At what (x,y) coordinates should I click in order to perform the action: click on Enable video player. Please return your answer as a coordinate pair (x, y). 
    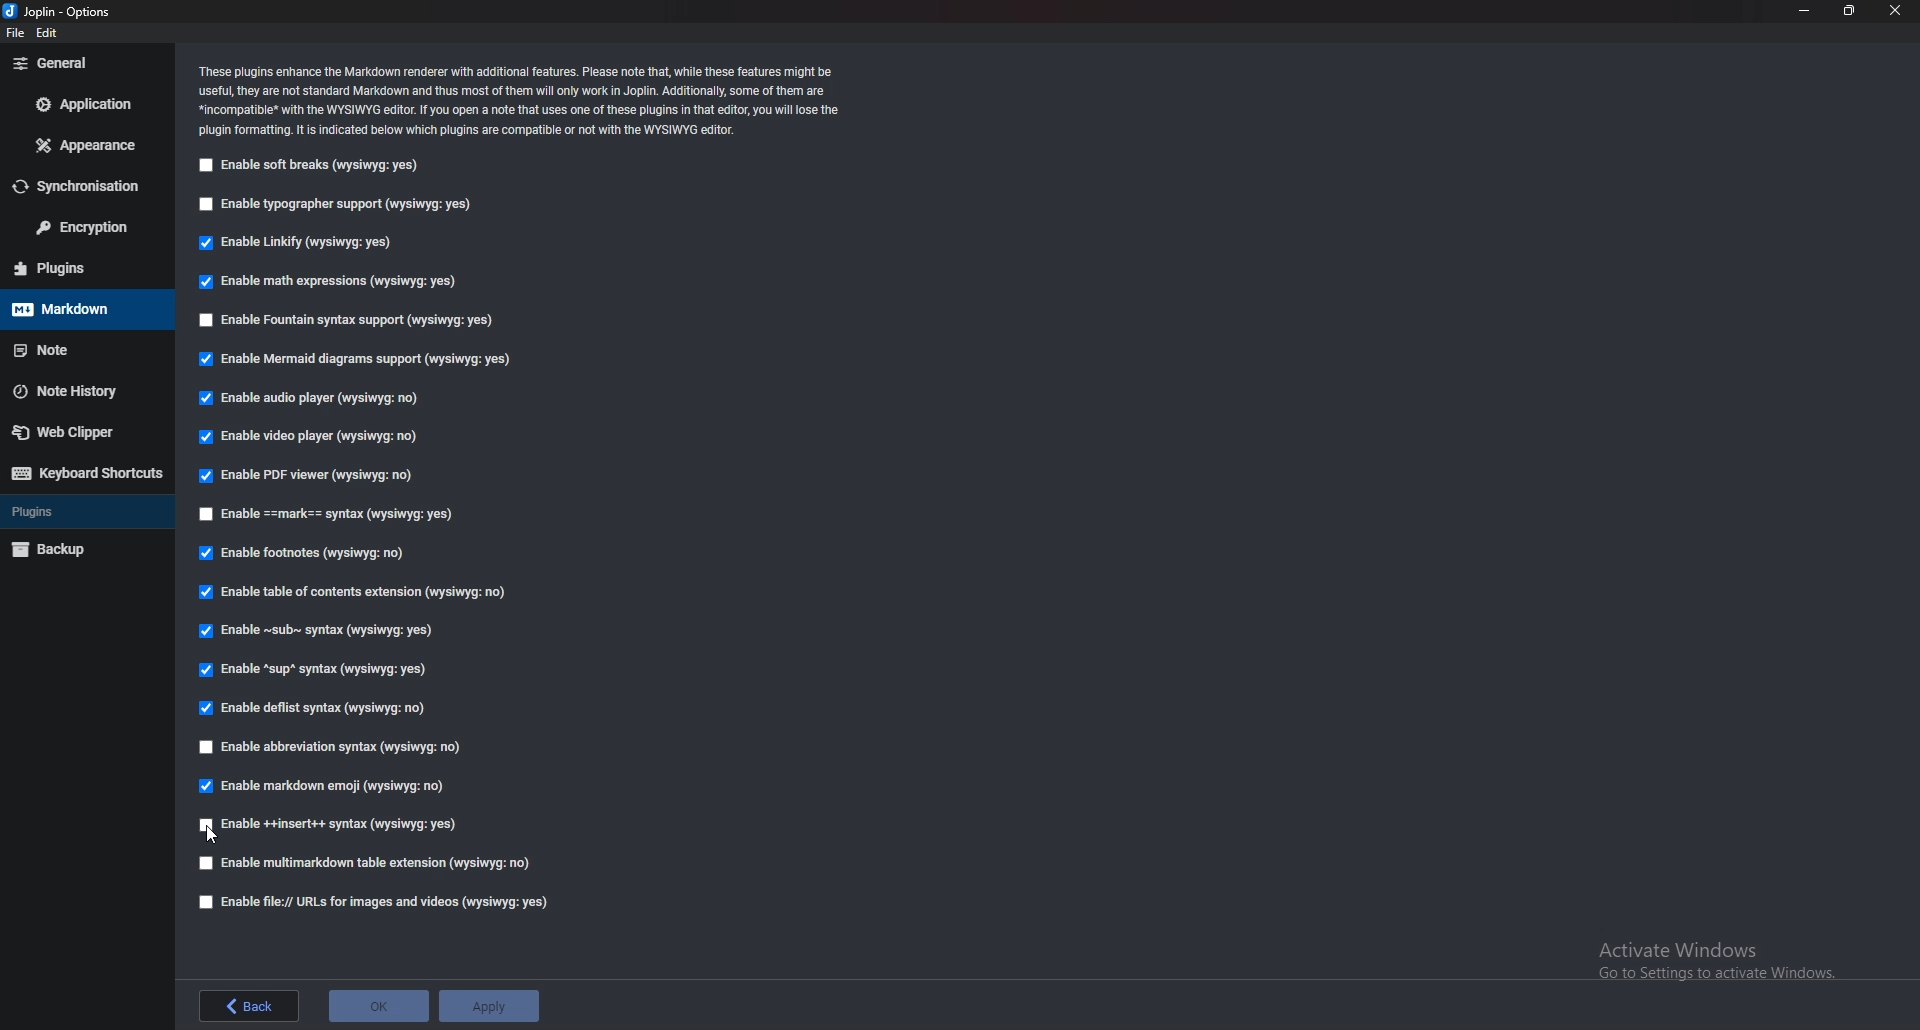
    Looking at the image, I should click on (315, 438).